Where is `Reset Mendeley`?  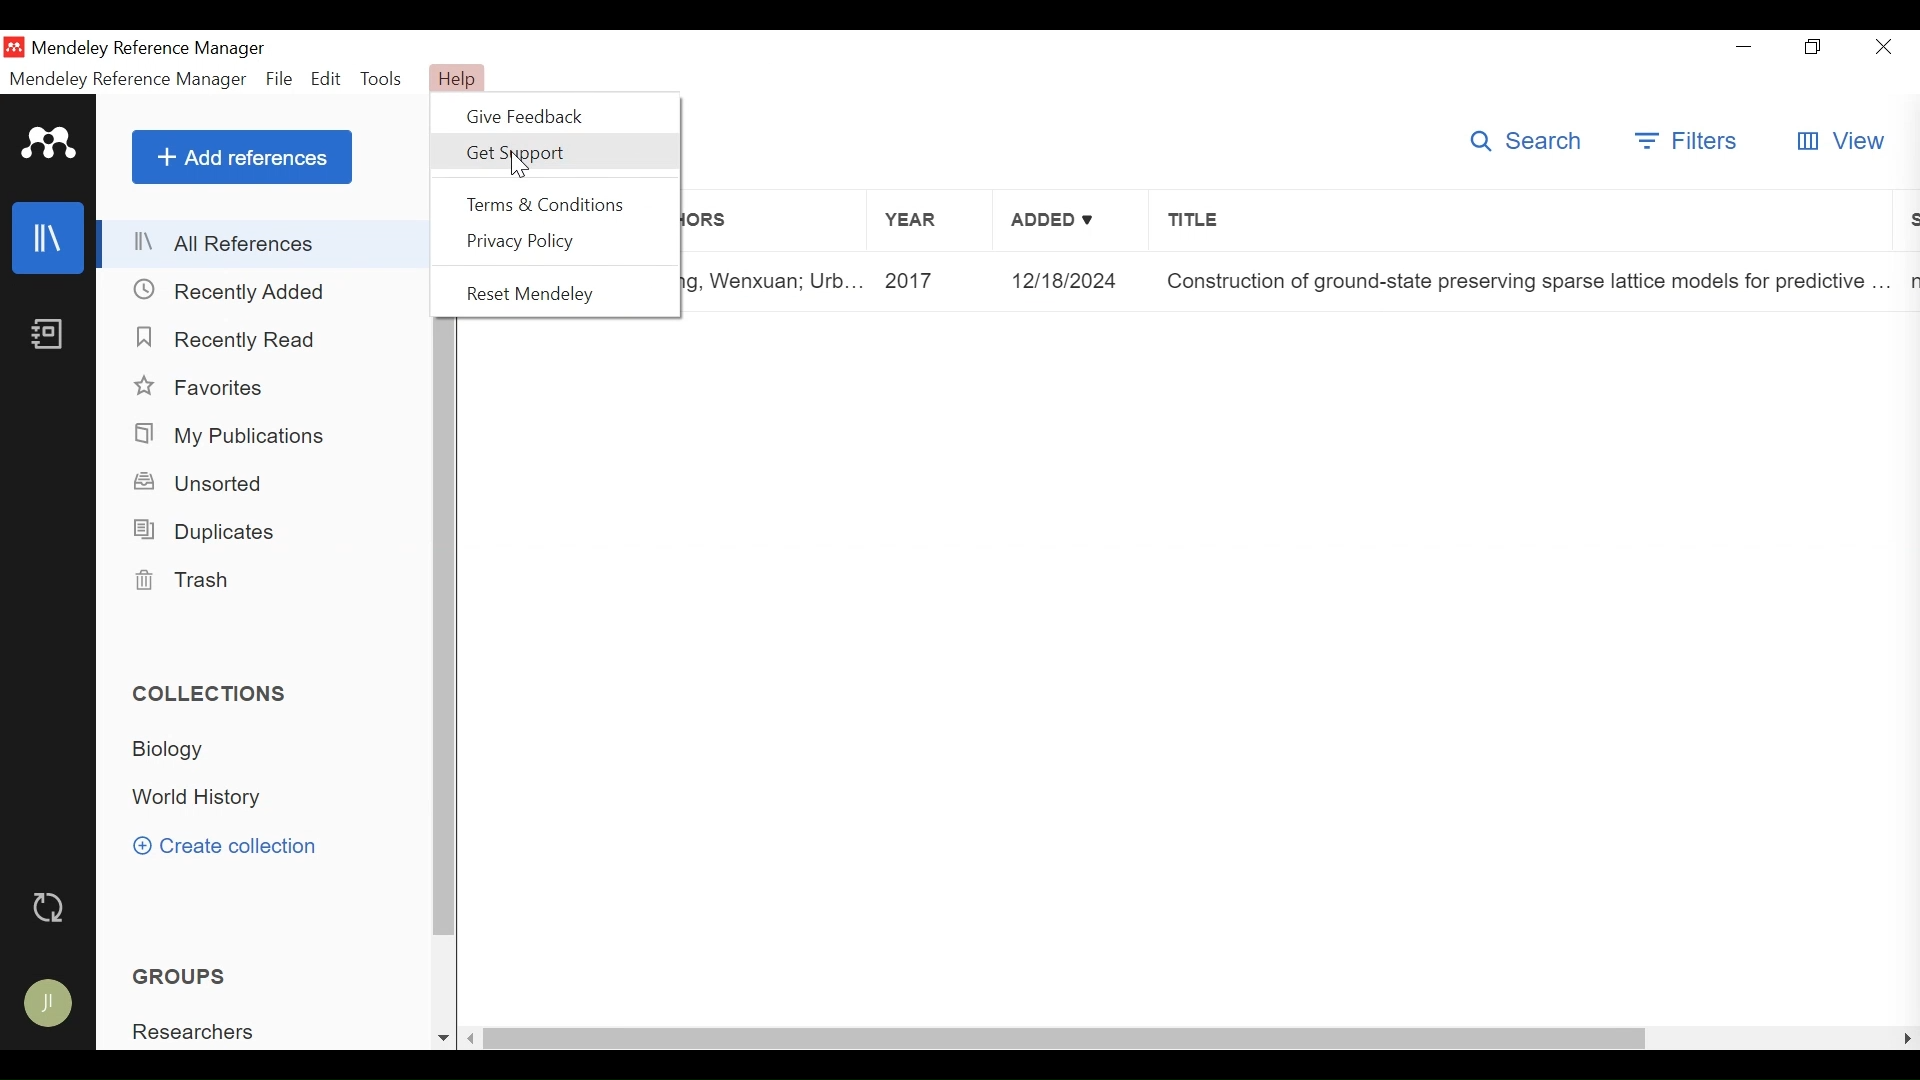 Reset Mendeley is located at coordinates (538, 294).